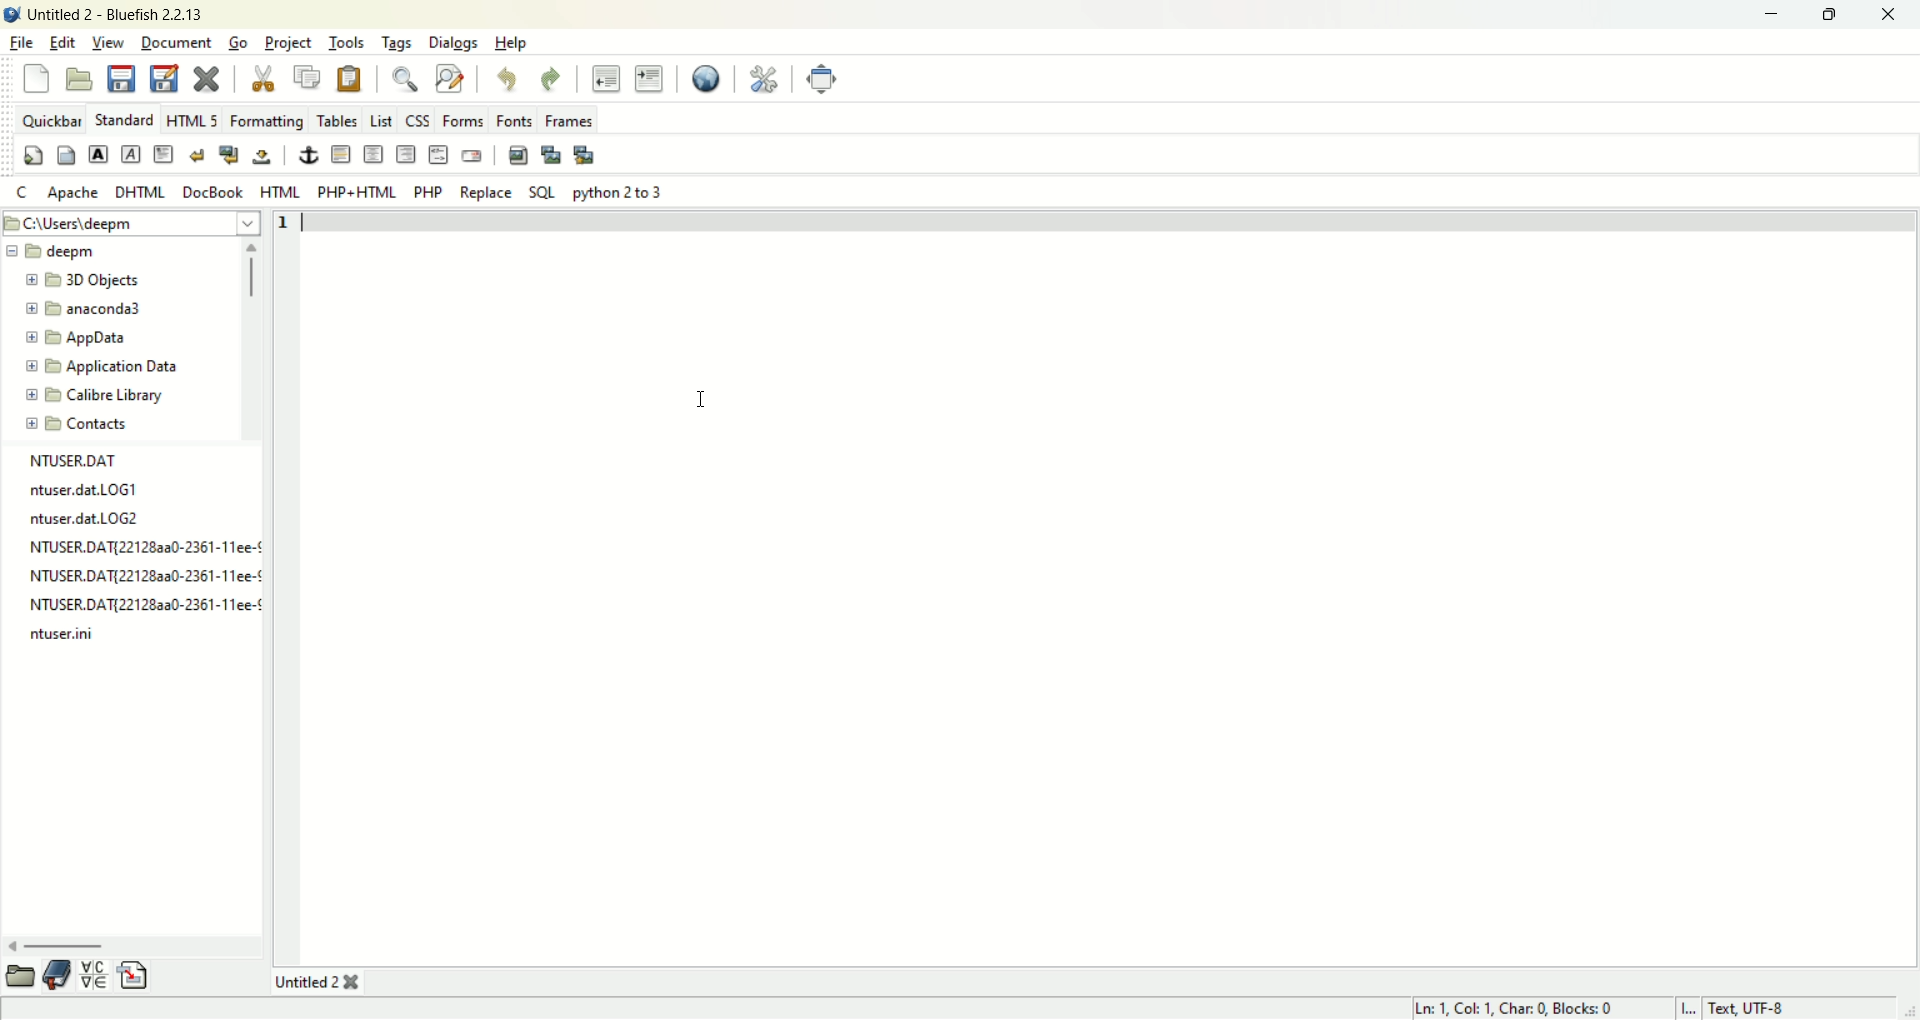 This screenshot has height=1020, width=1920. What do you see at coordinates (344, 43) in the screenshot?
I see `tools` at bounding box center [344, 43].